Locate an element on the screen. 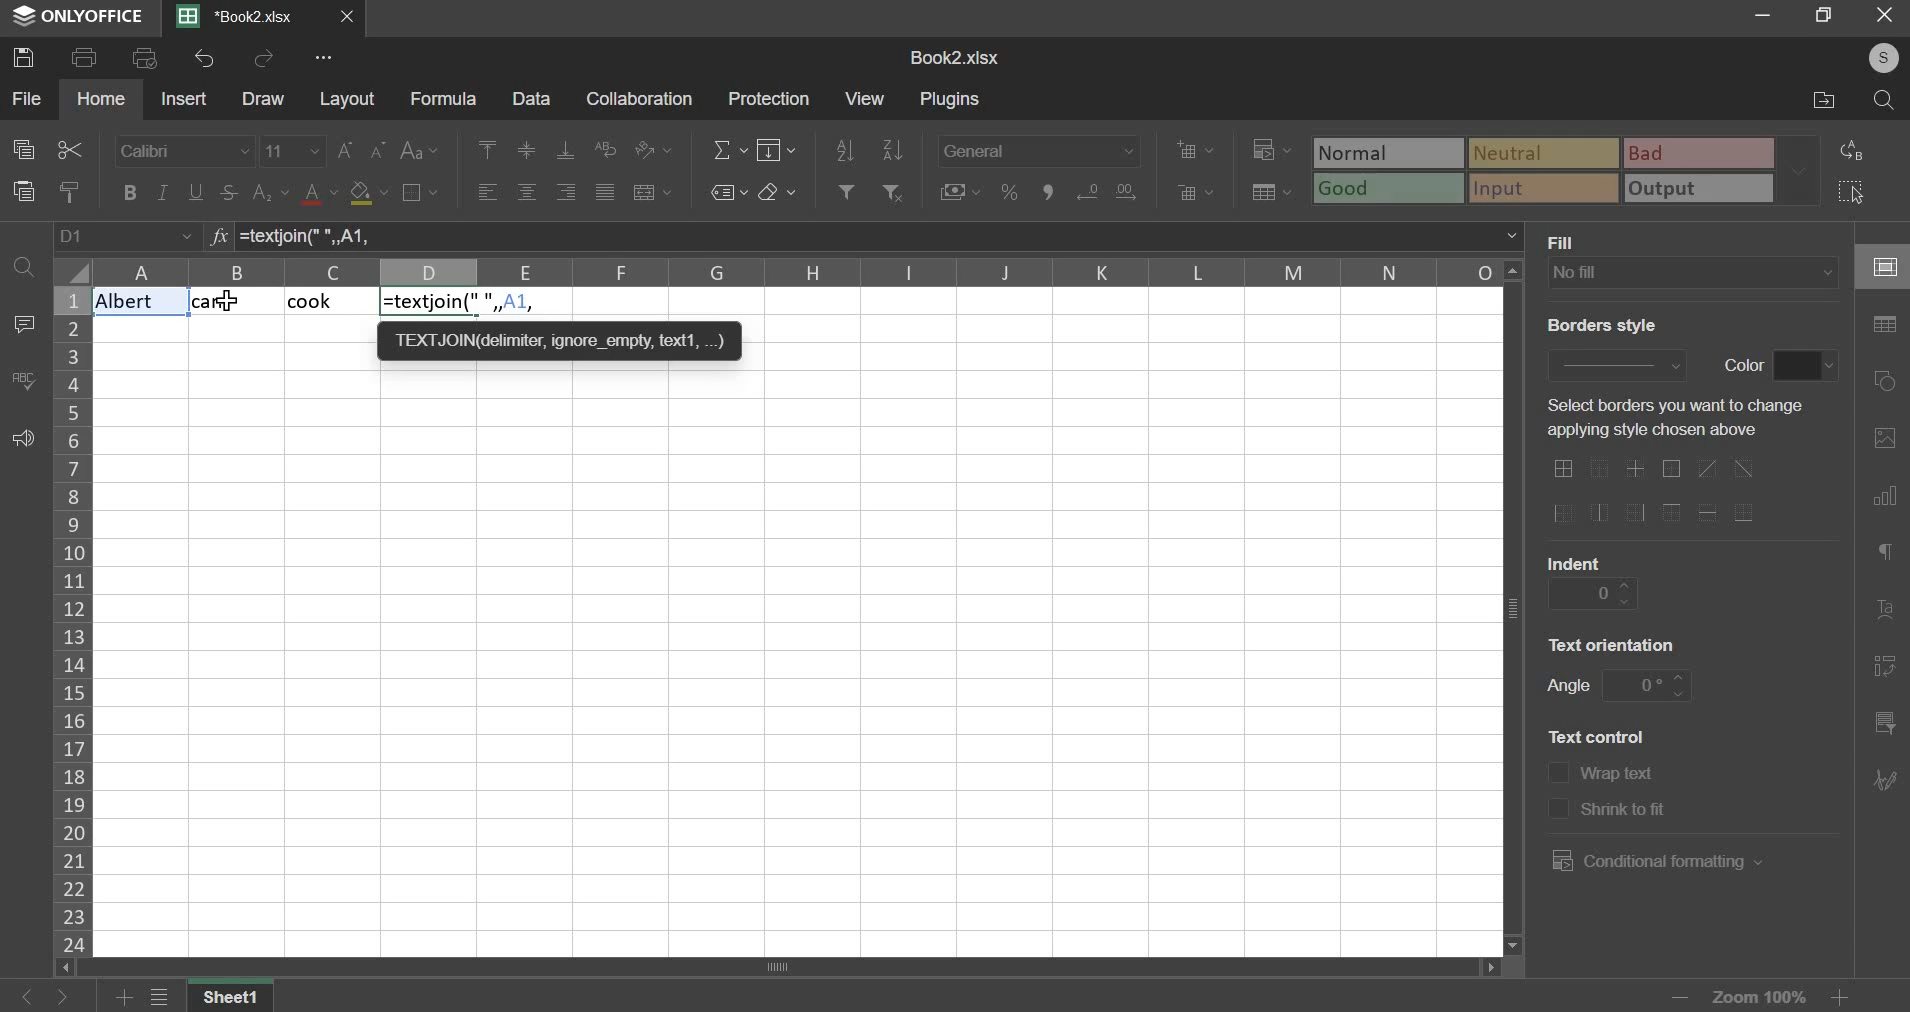 The height and width of the screenshot is (1012, 1910). fill color is located at coordinates (368, 194).